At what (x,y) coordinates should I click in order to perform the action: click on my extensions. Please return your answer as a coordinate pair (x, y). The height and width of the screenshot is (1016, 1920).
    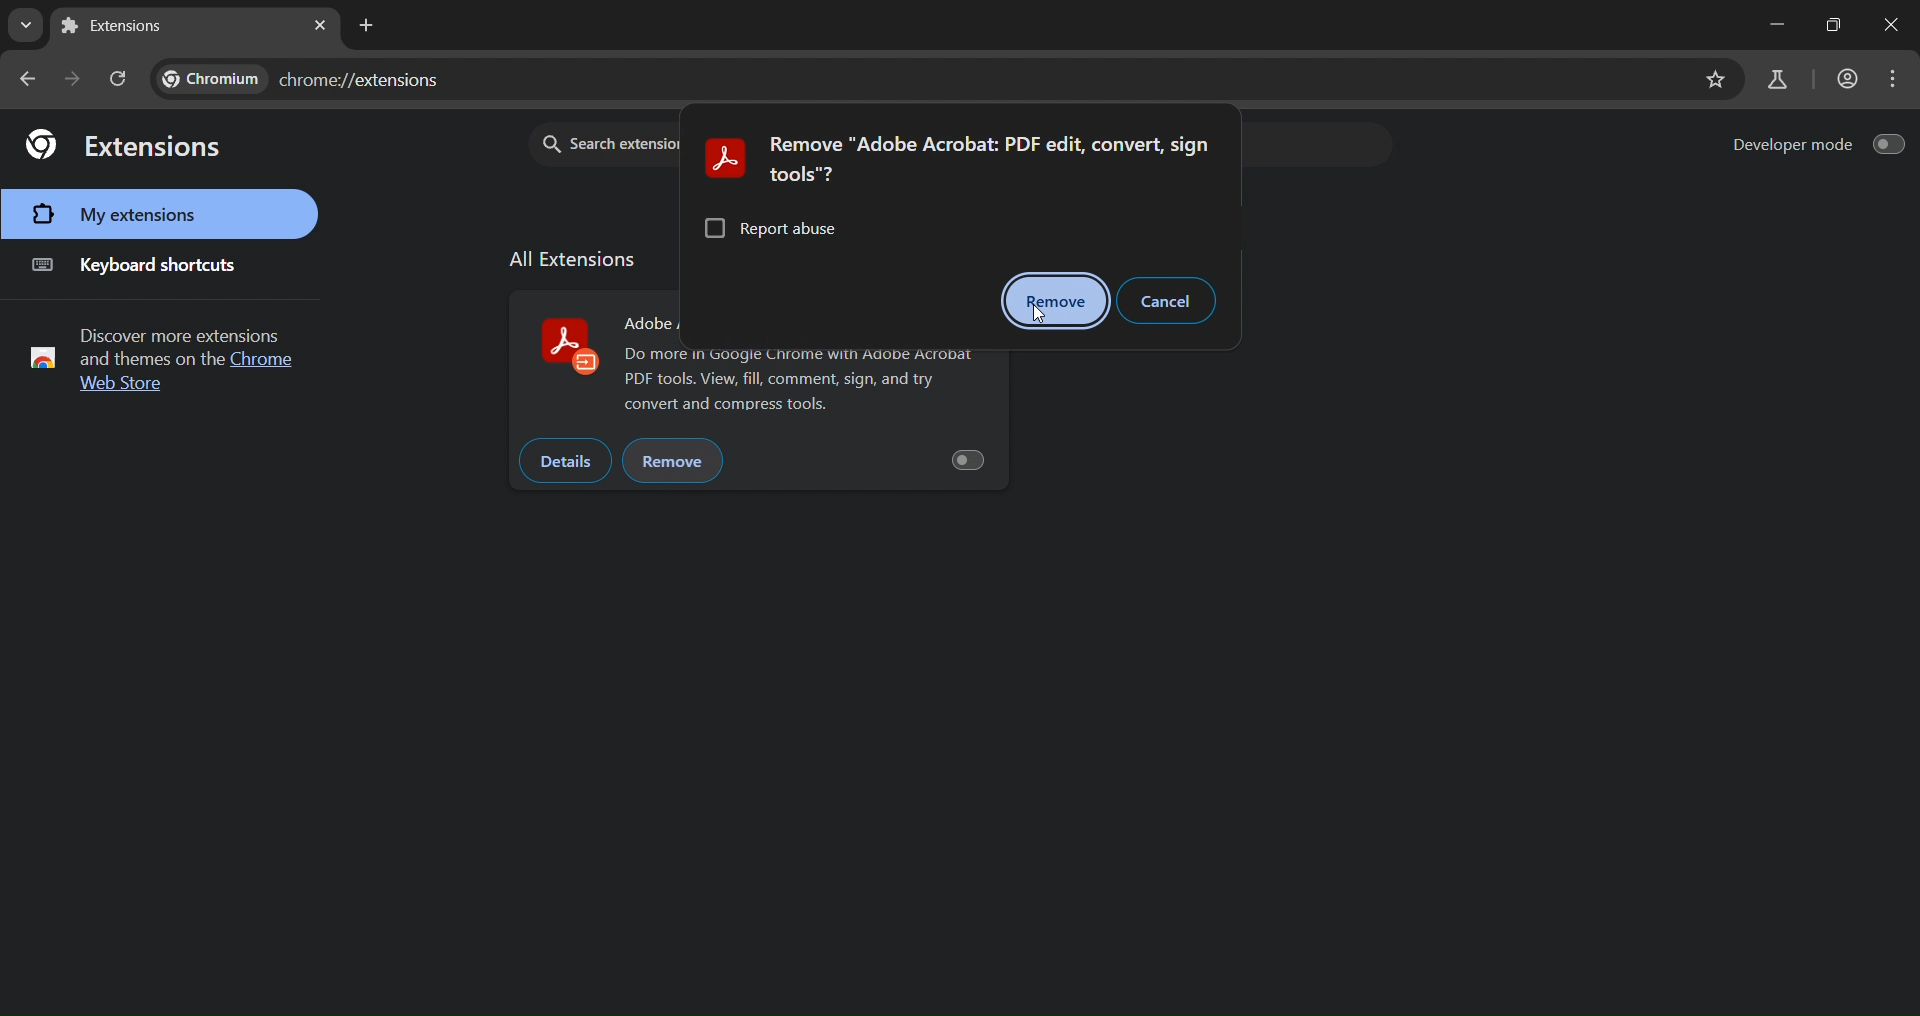
    Looking at the image, I should click on (118, 216).